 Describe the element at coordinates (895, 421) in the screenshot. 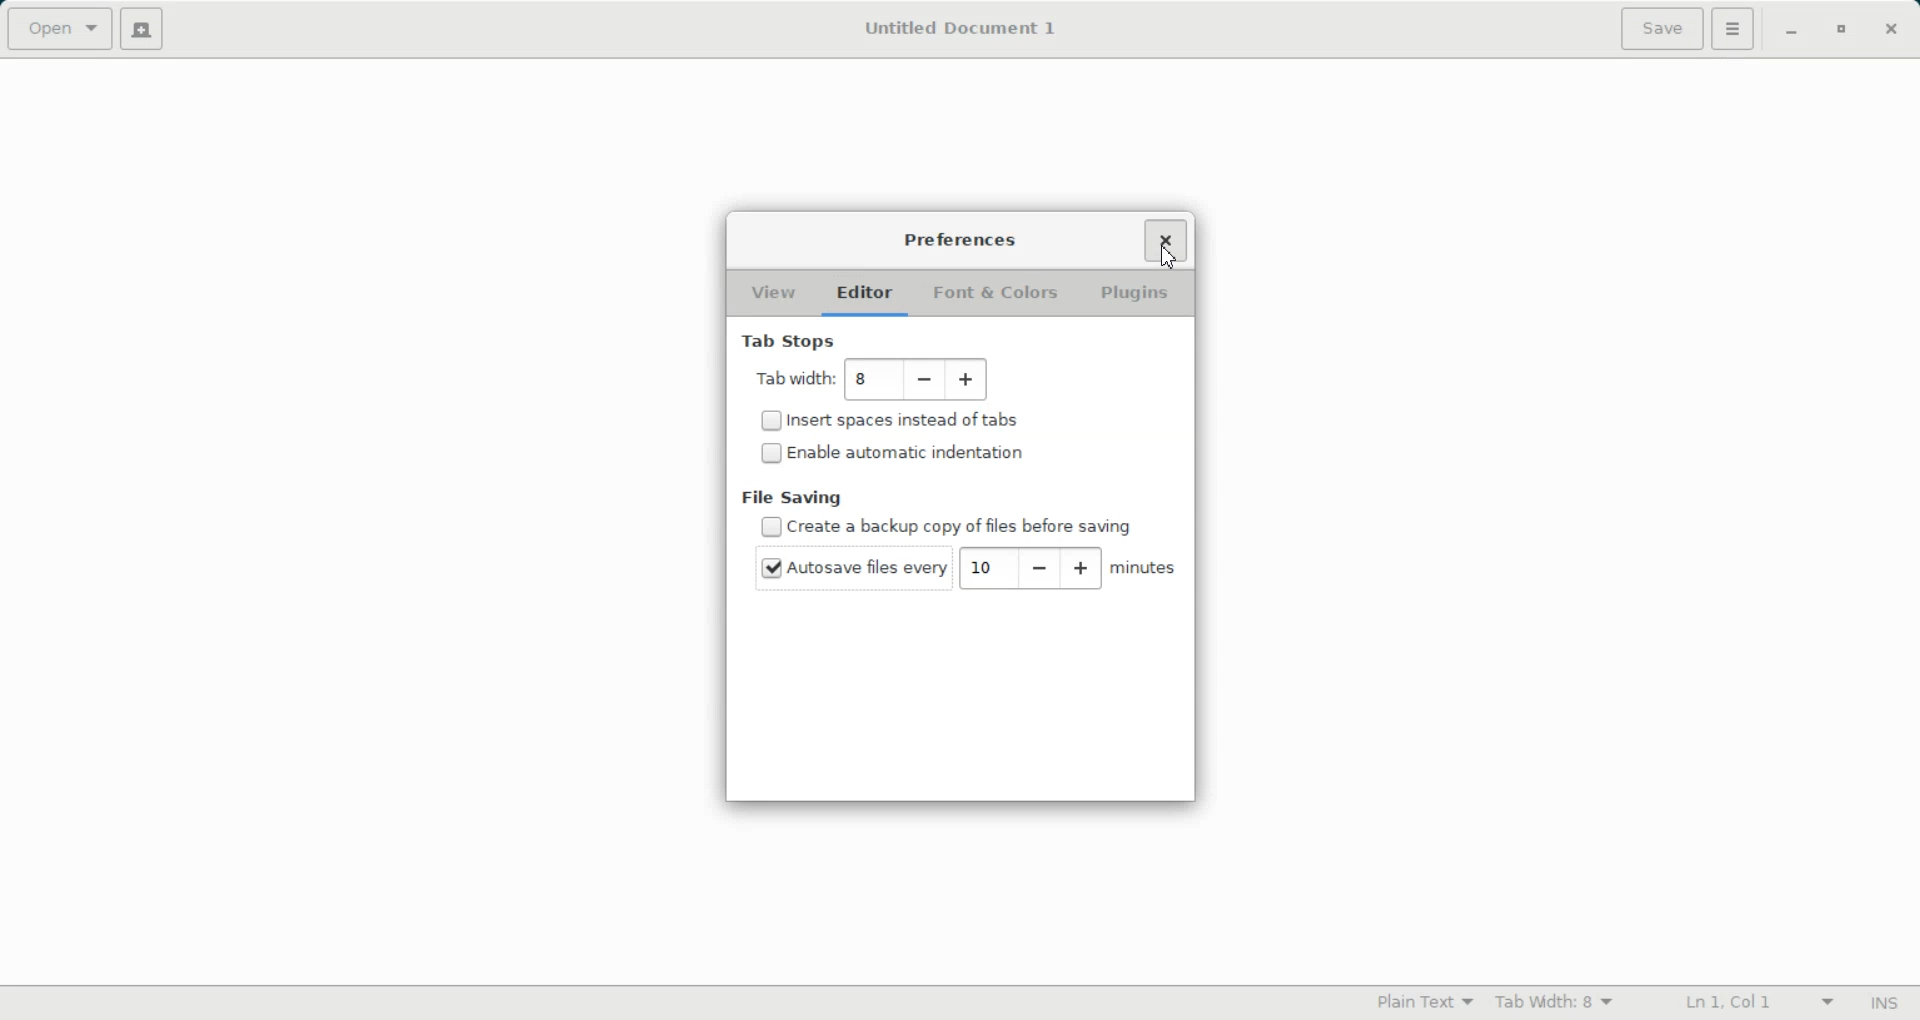

I see `(un)check Insert spaces instead of tabs` at that location.